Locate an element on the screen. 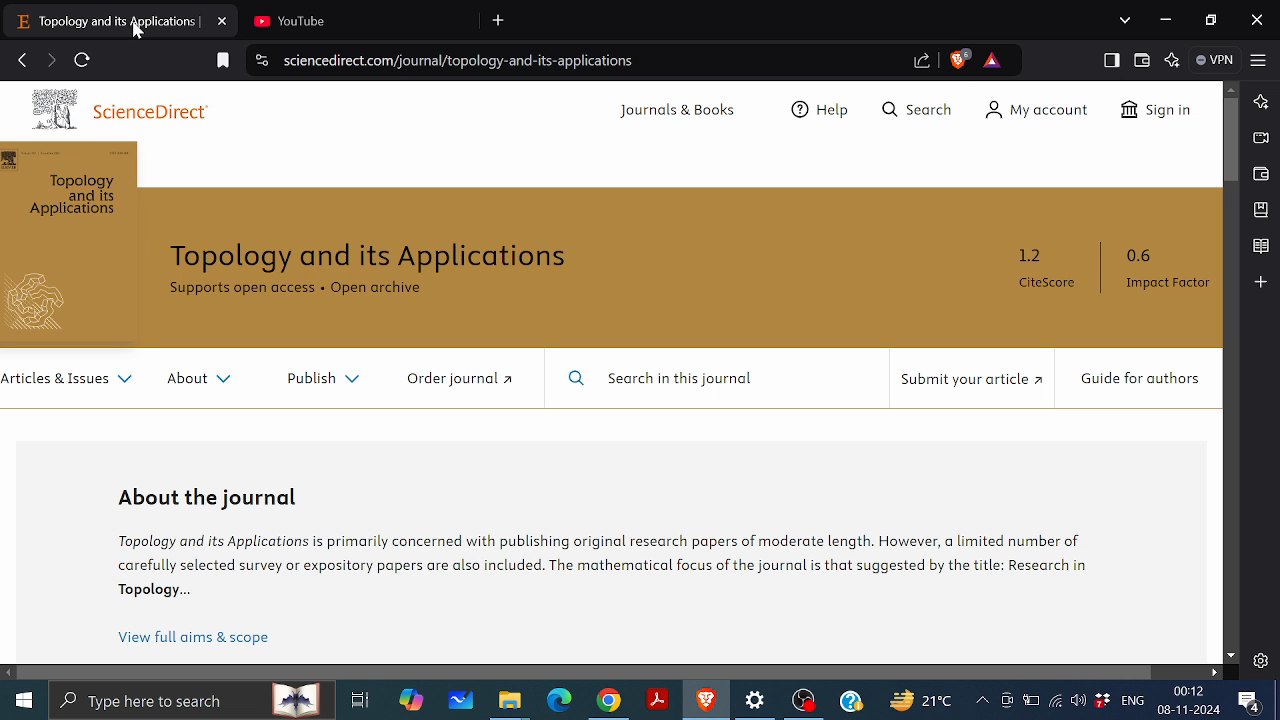  Add to sidebar is located at coordinates (1260, 281).